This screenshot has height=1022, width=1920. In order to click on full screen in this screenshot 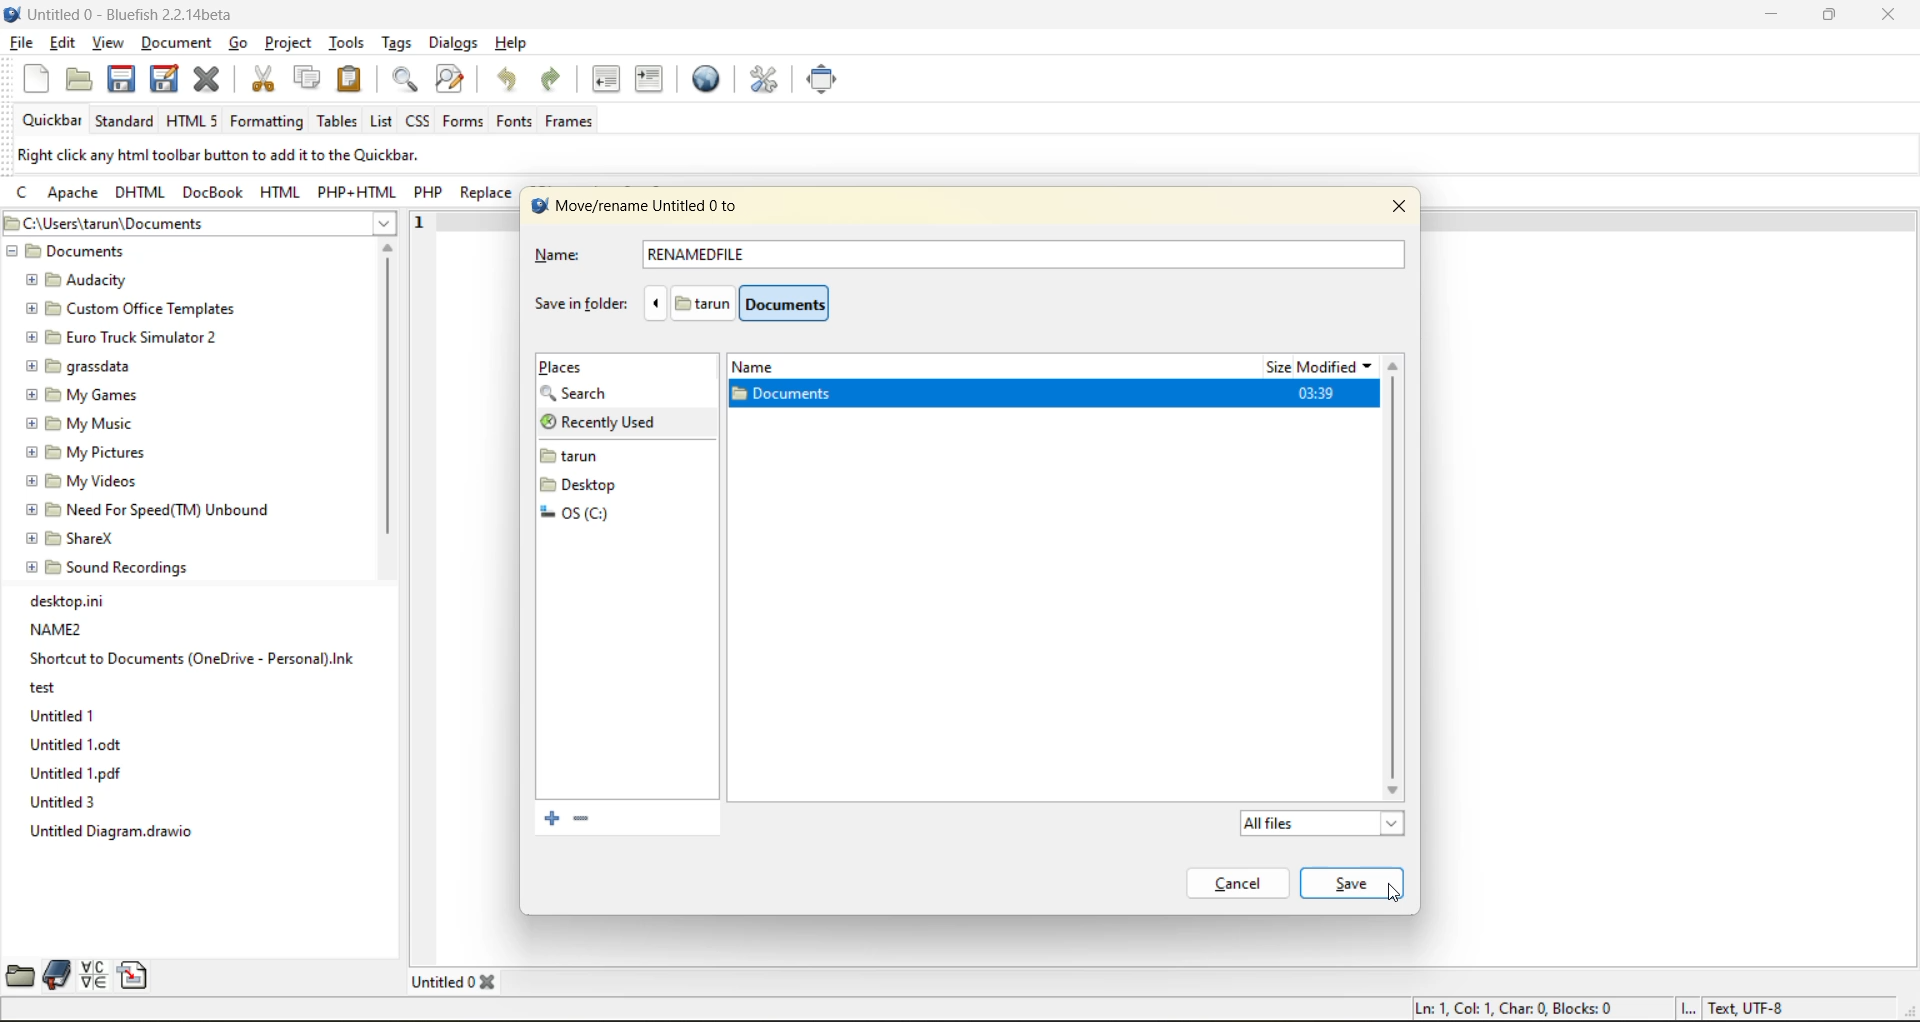, I will do `click(828, 83)`.